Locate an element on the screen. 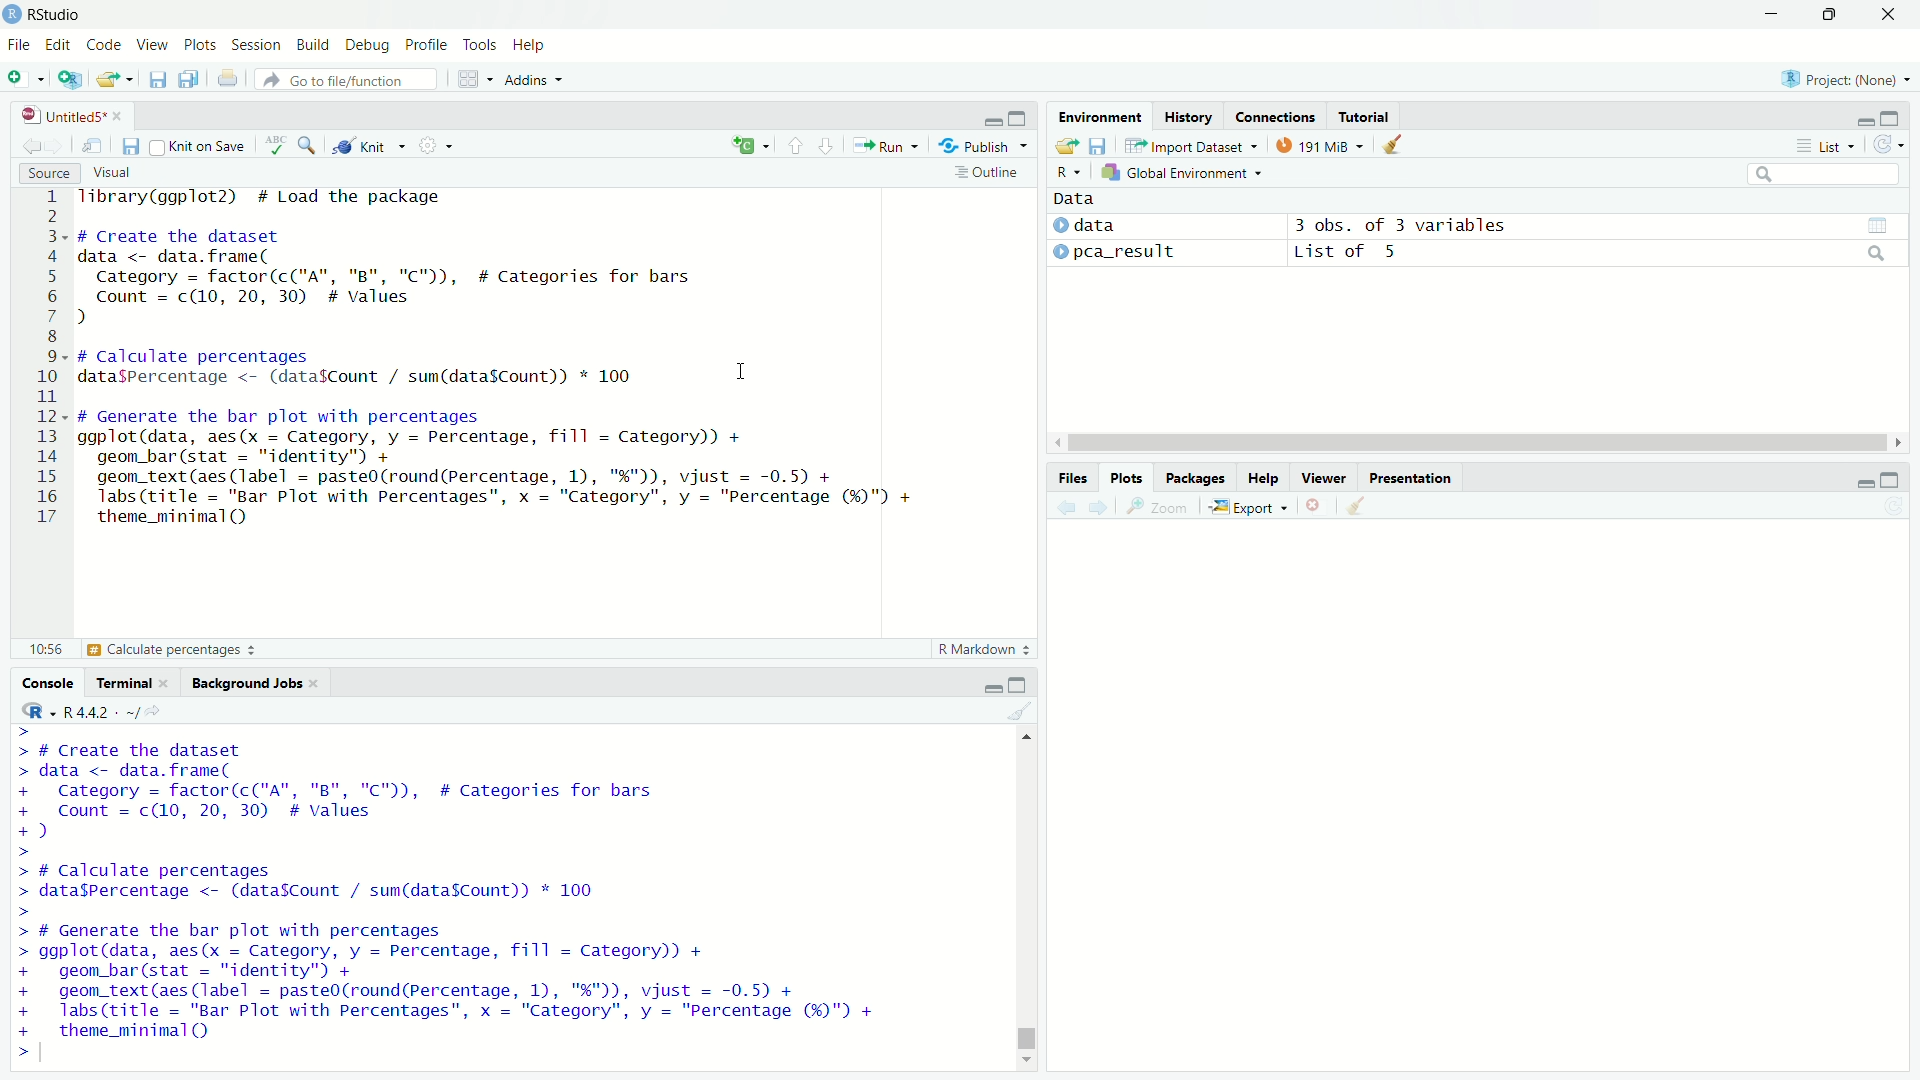 Image resolution: width=1920 pixels, height=1080 pixels. maximize is located at coordinates (1890, 478).